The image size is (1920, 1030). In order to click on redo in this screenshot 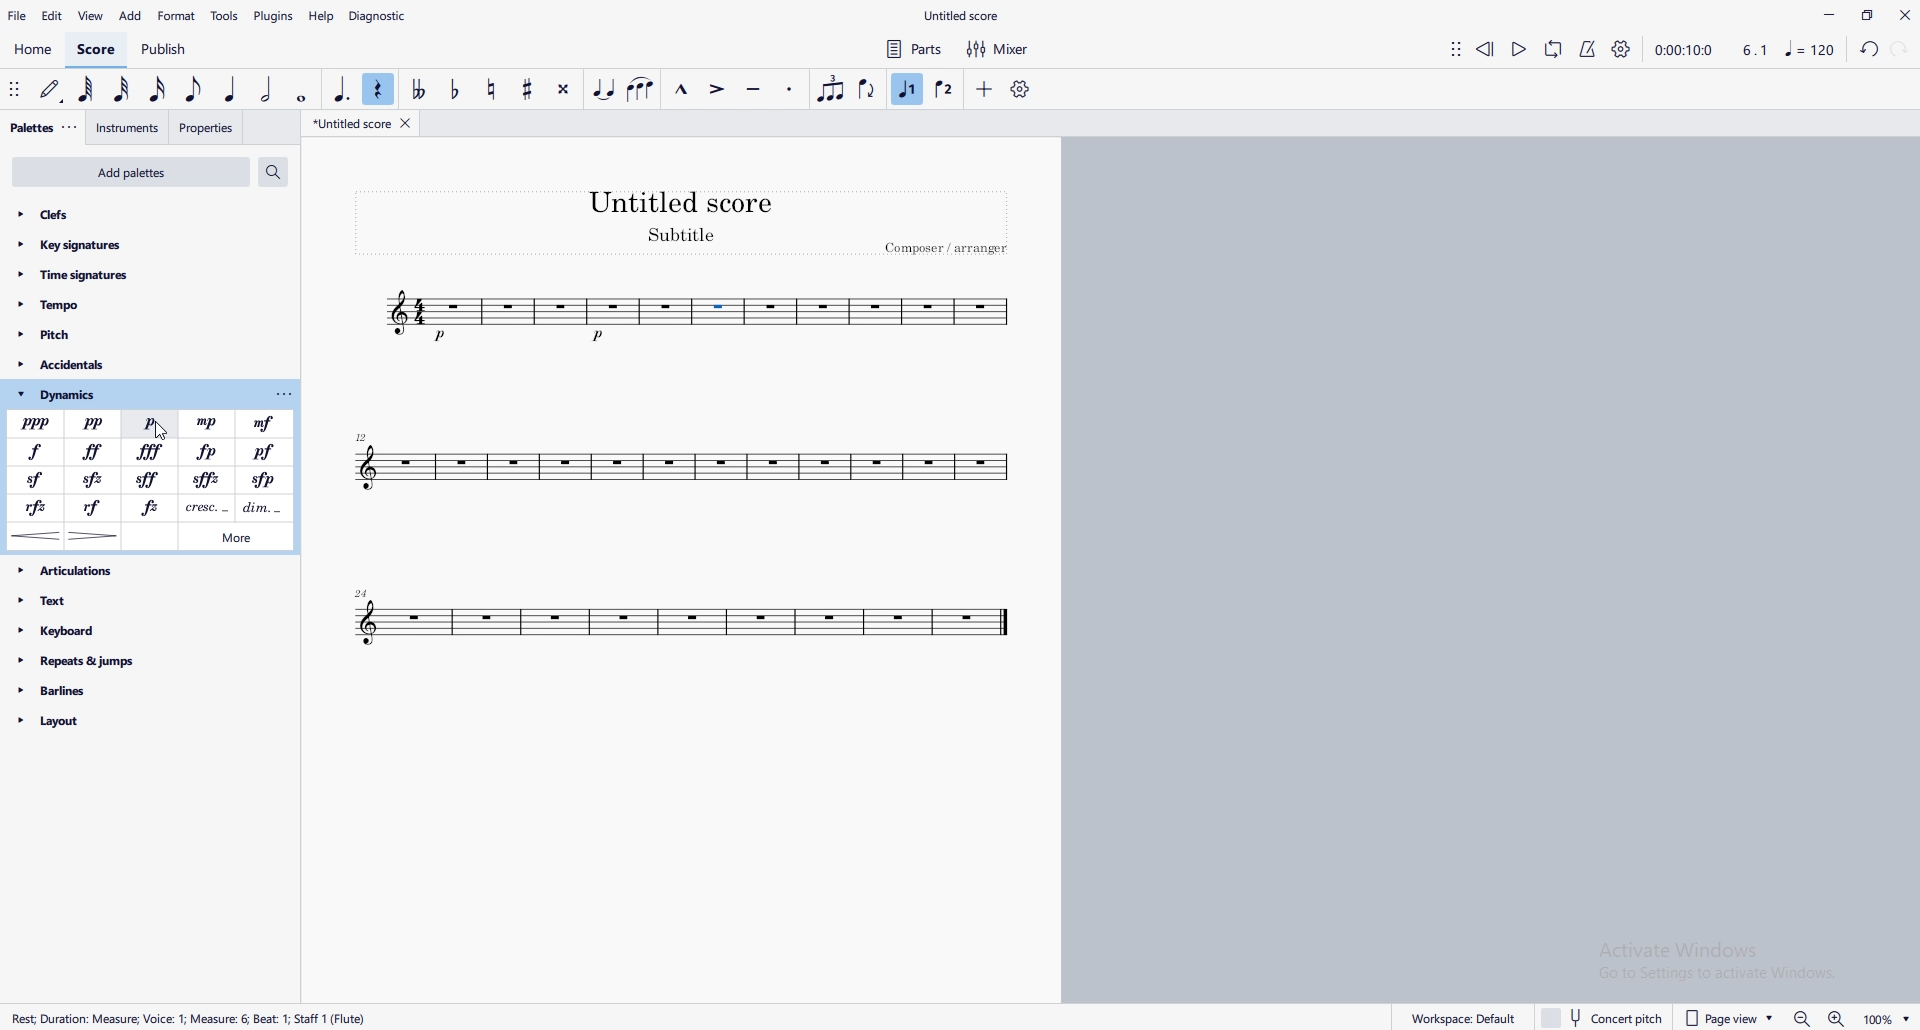, I will do `click(1899, 48)`.